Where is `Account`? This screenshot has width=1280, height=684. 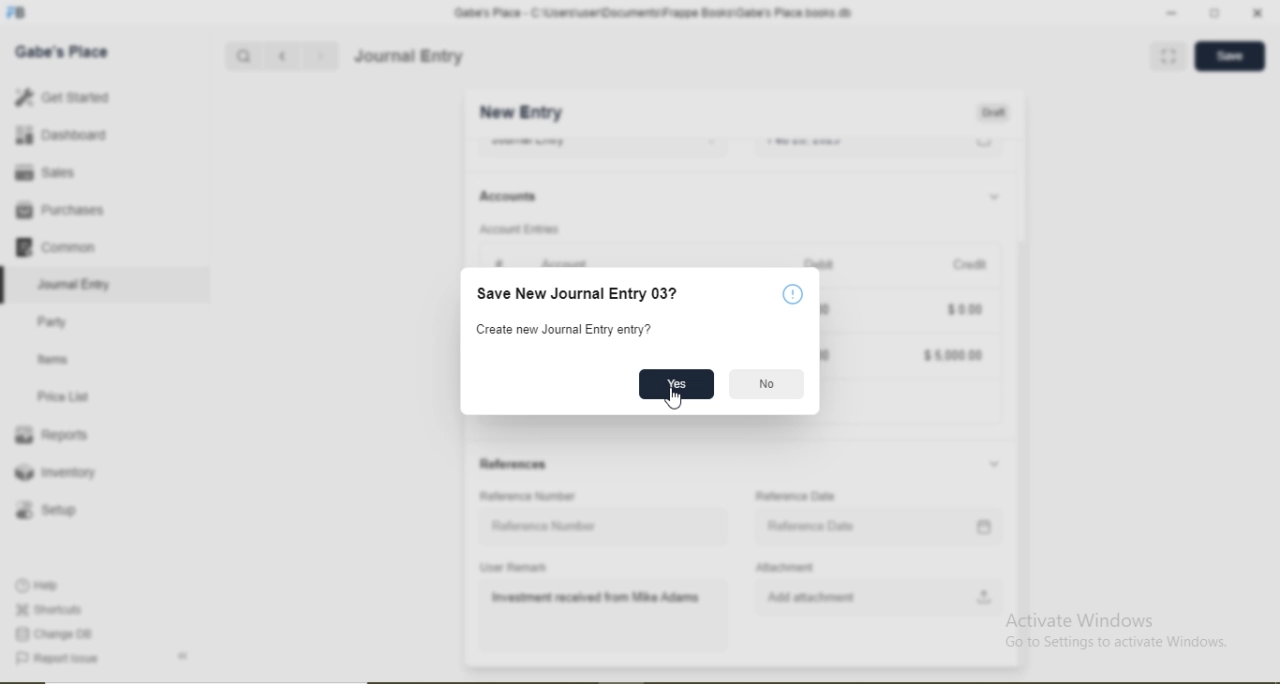 Account is located at coordinates (566, 261).